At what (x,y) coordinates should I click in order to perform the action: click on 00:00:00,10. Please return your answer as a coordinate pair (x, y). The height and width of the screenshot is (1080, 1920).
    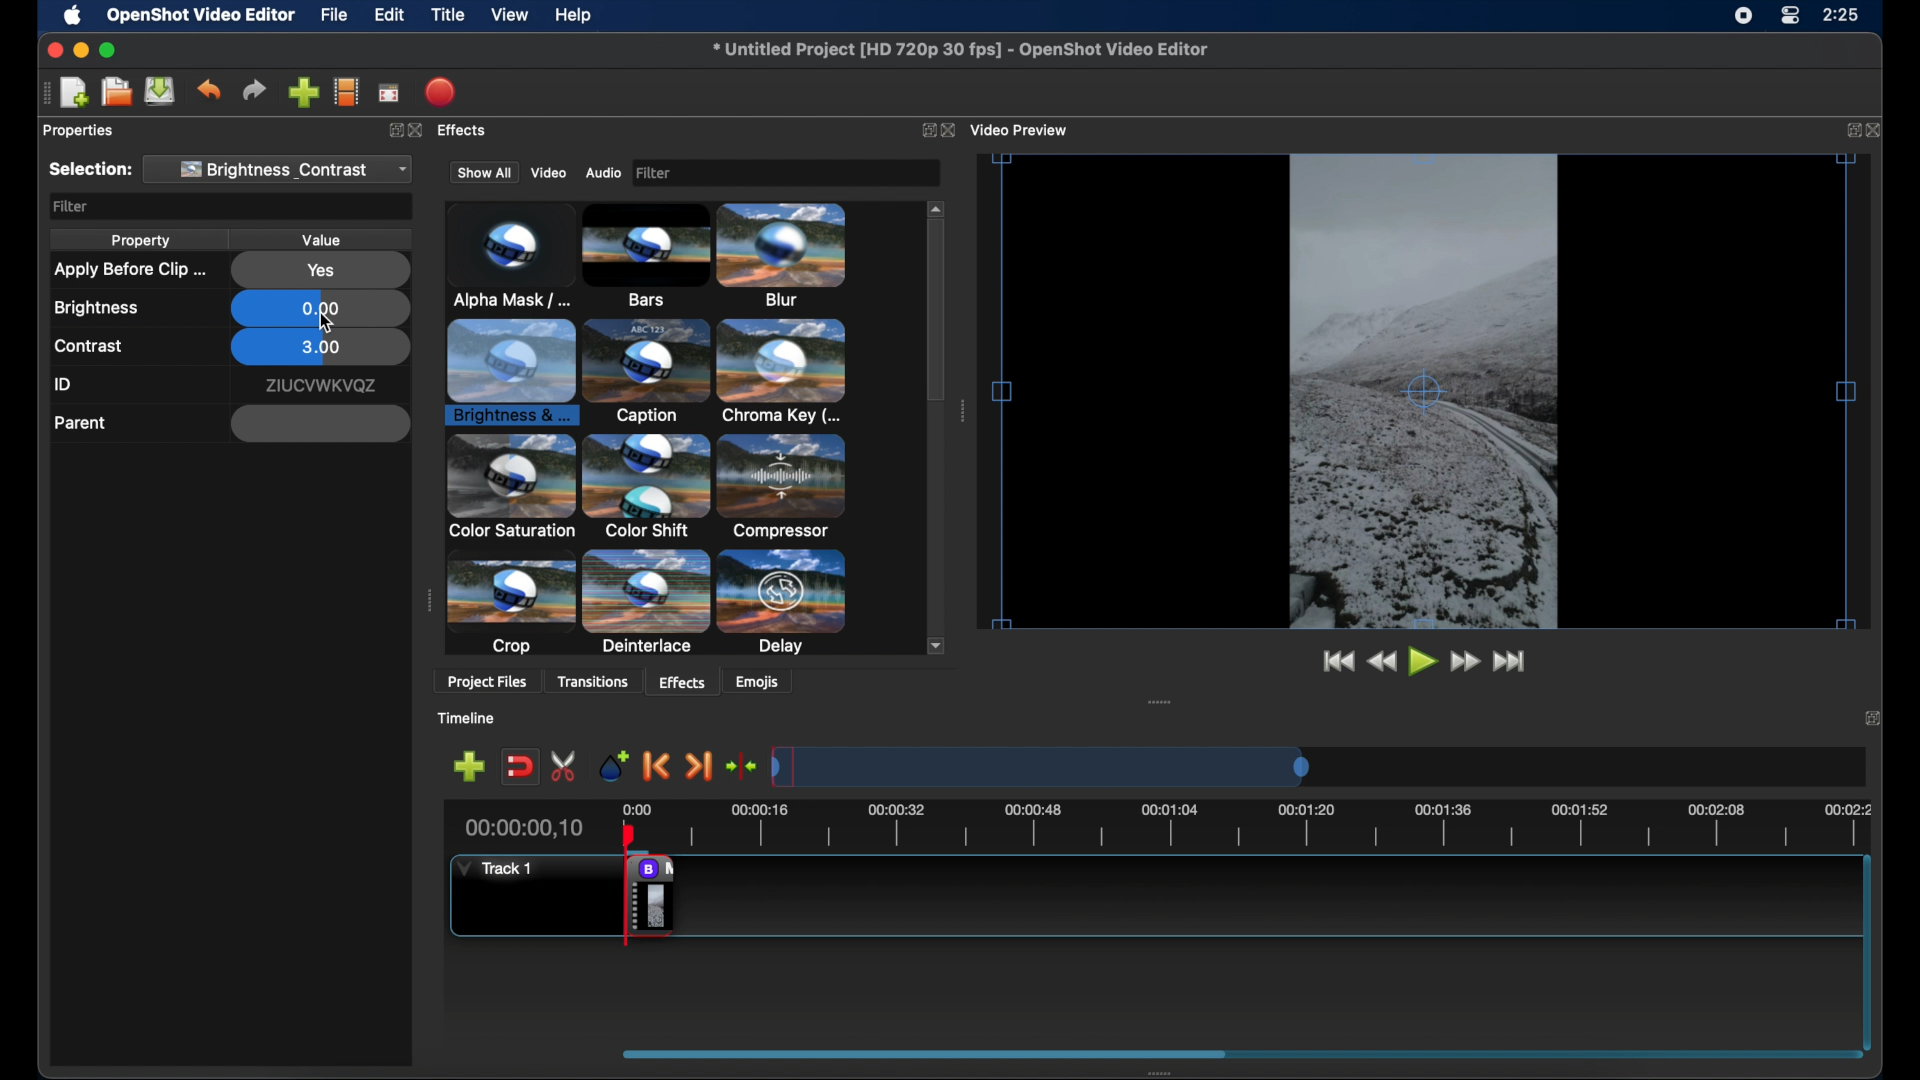
    Looking at the image, I should click on (523, 828).